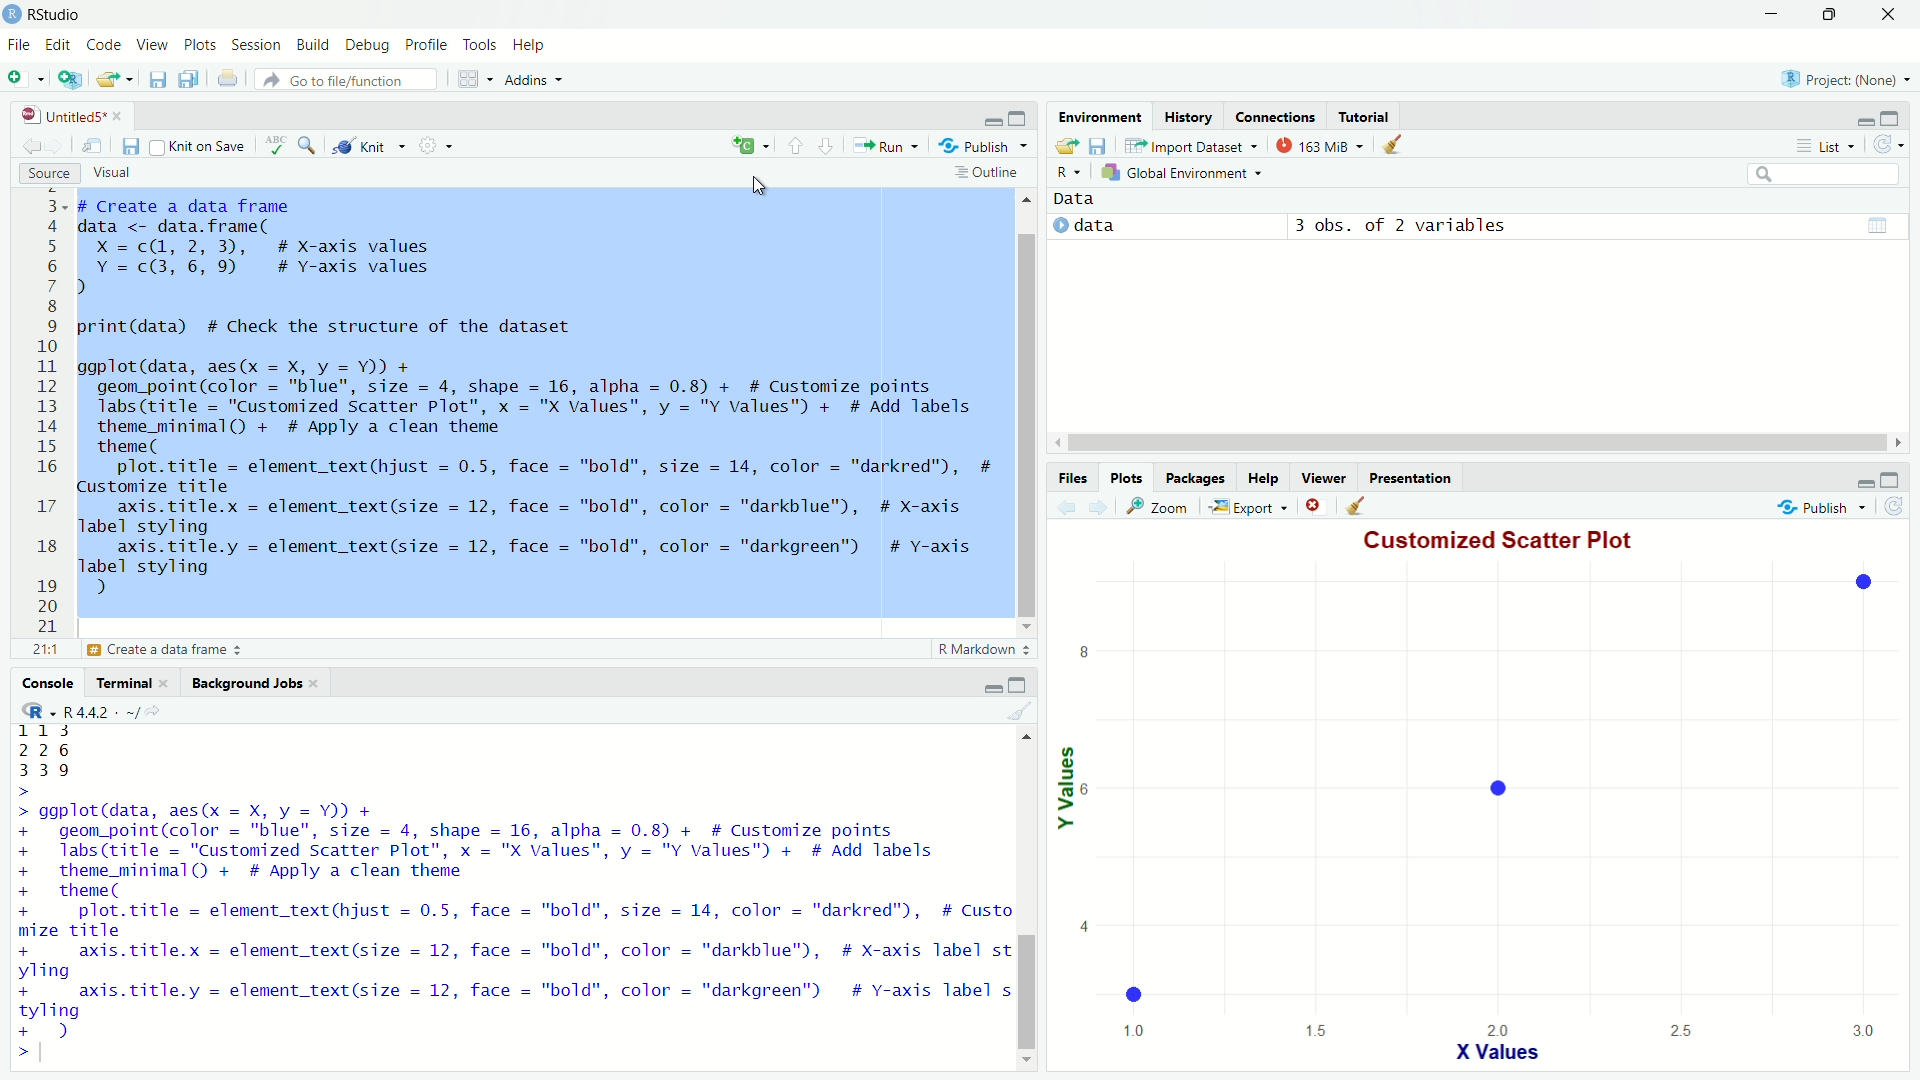 The image size is (1920, 1080). I want to click on Minimize, so click(994, 690).